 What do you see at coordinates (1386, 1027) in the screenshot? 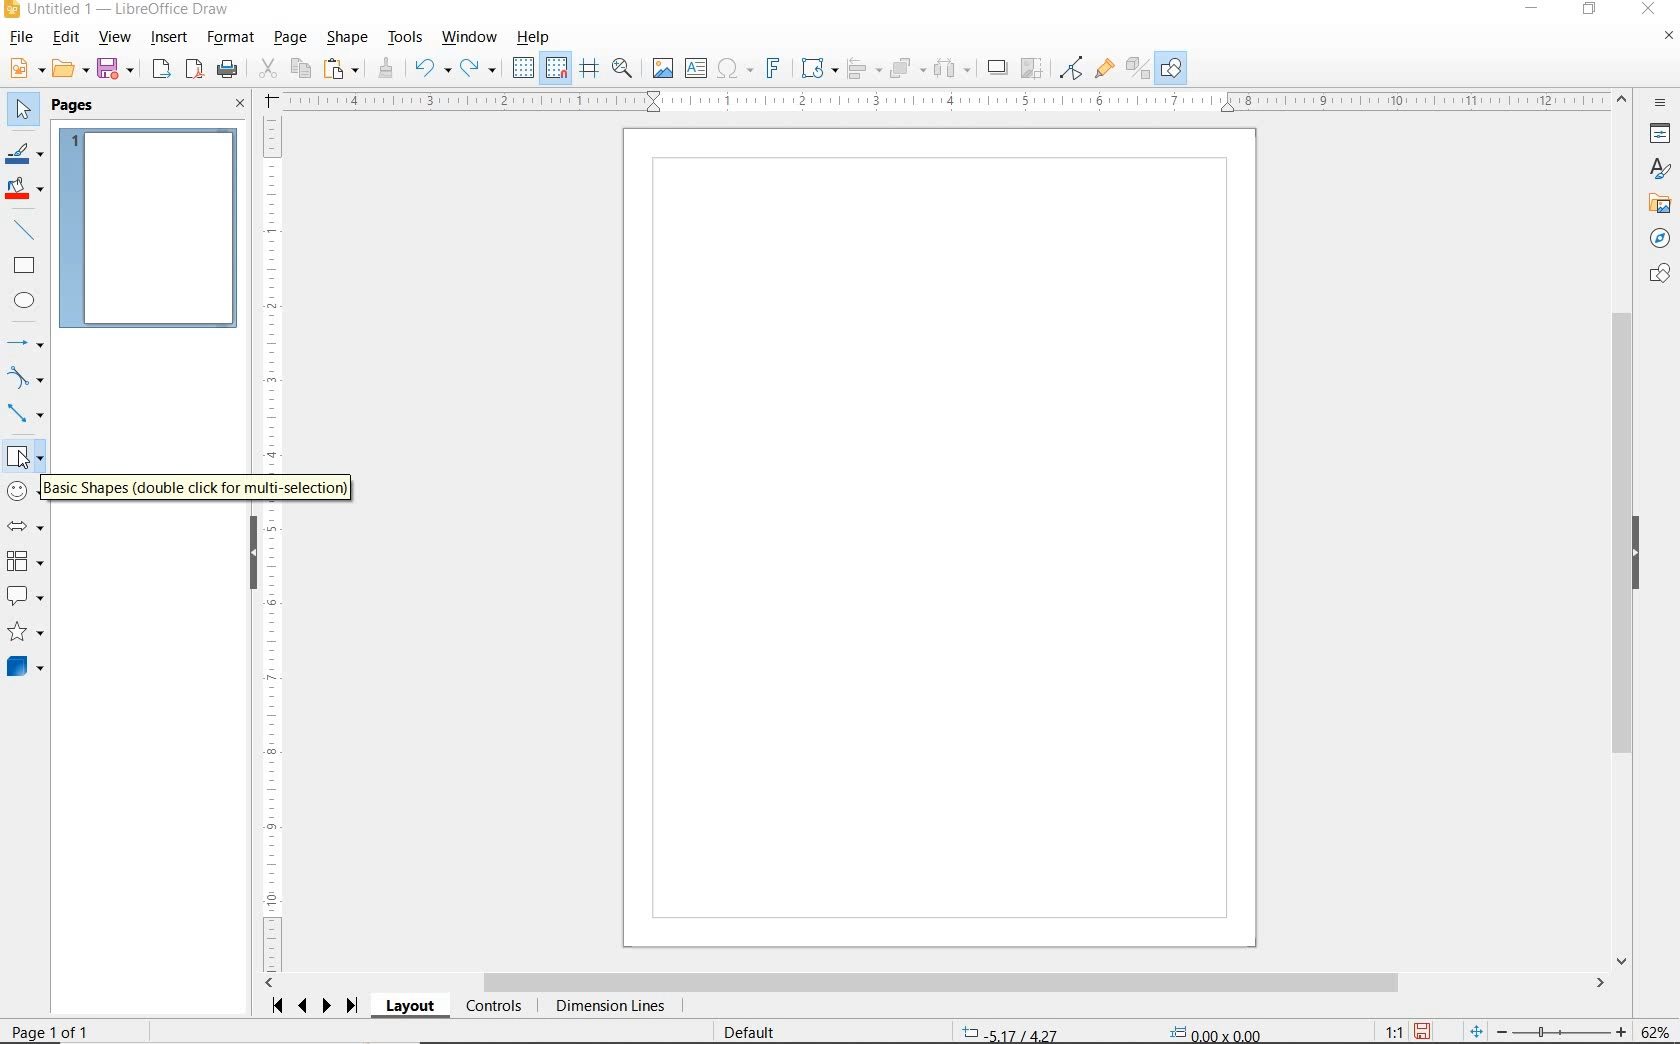
I see `SCALING FACTOR` at bounding box center [1386, 1027].